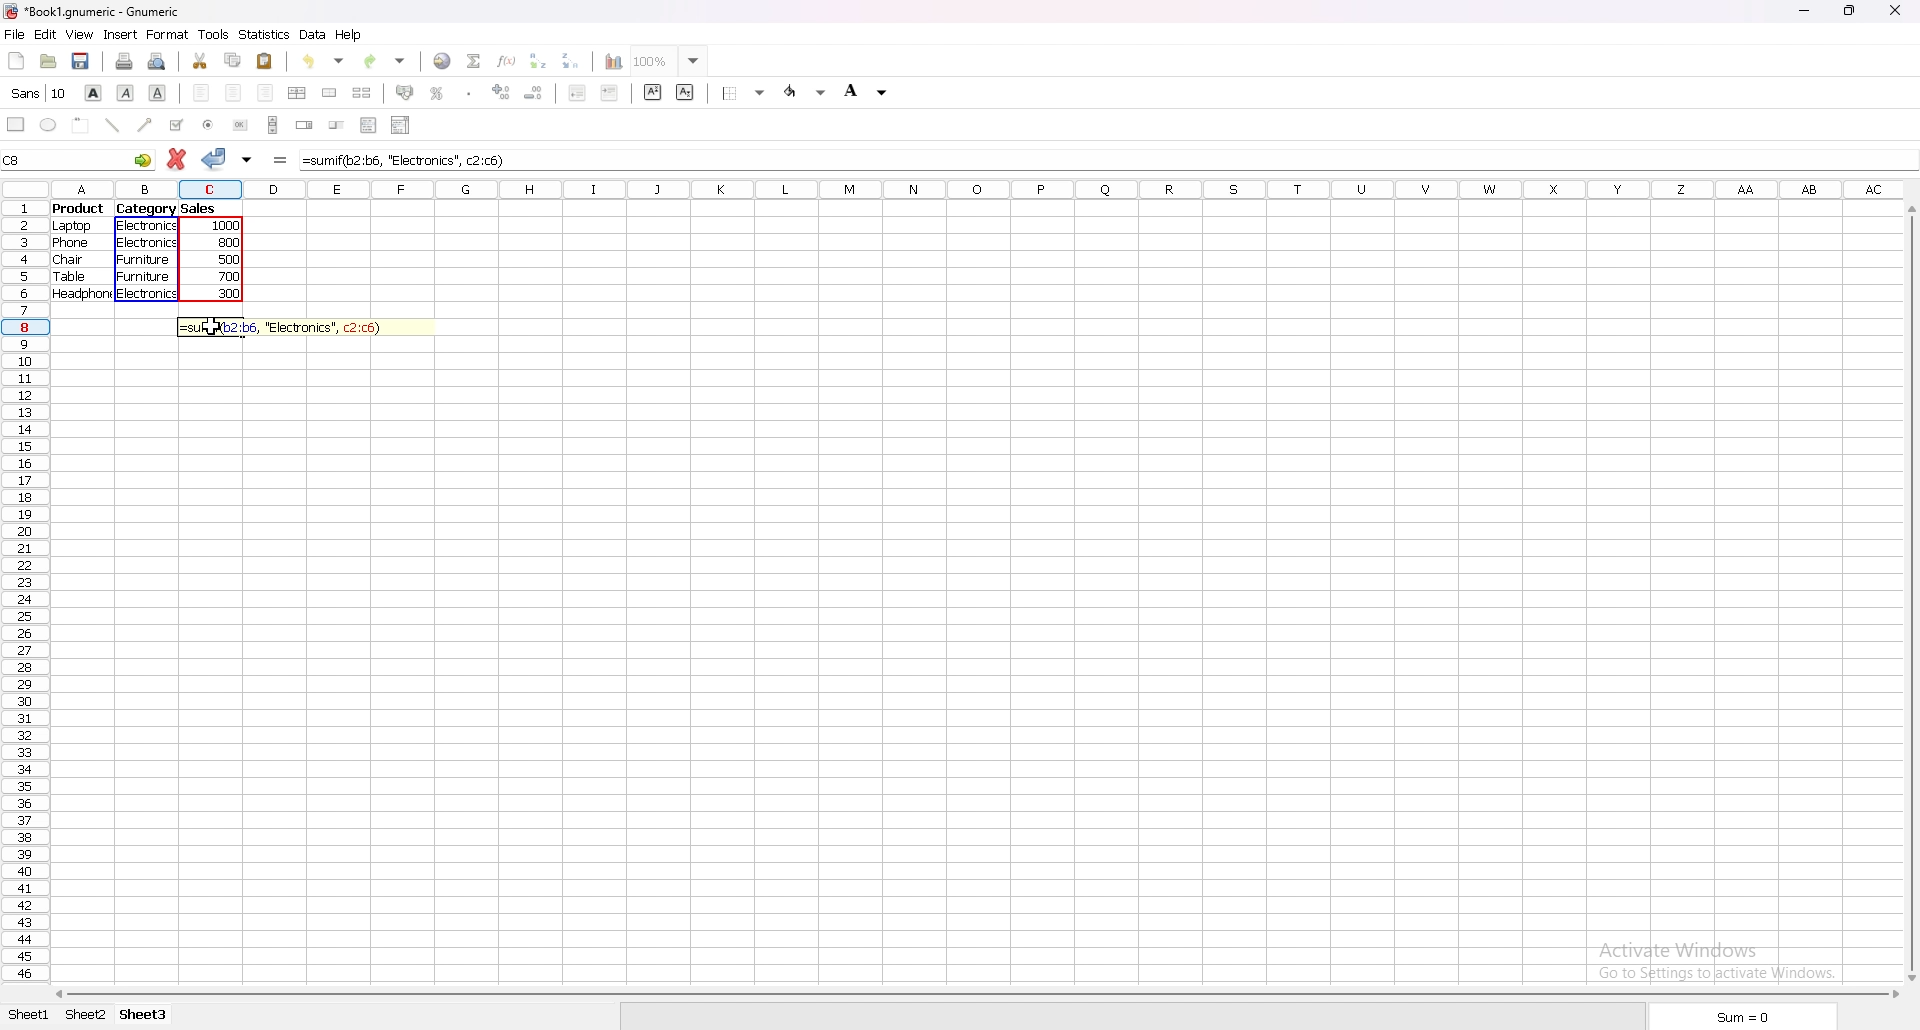 Image resolution: width=1920 pixels, height=1030 pixels. I want to click on sales, so click(200, 208).